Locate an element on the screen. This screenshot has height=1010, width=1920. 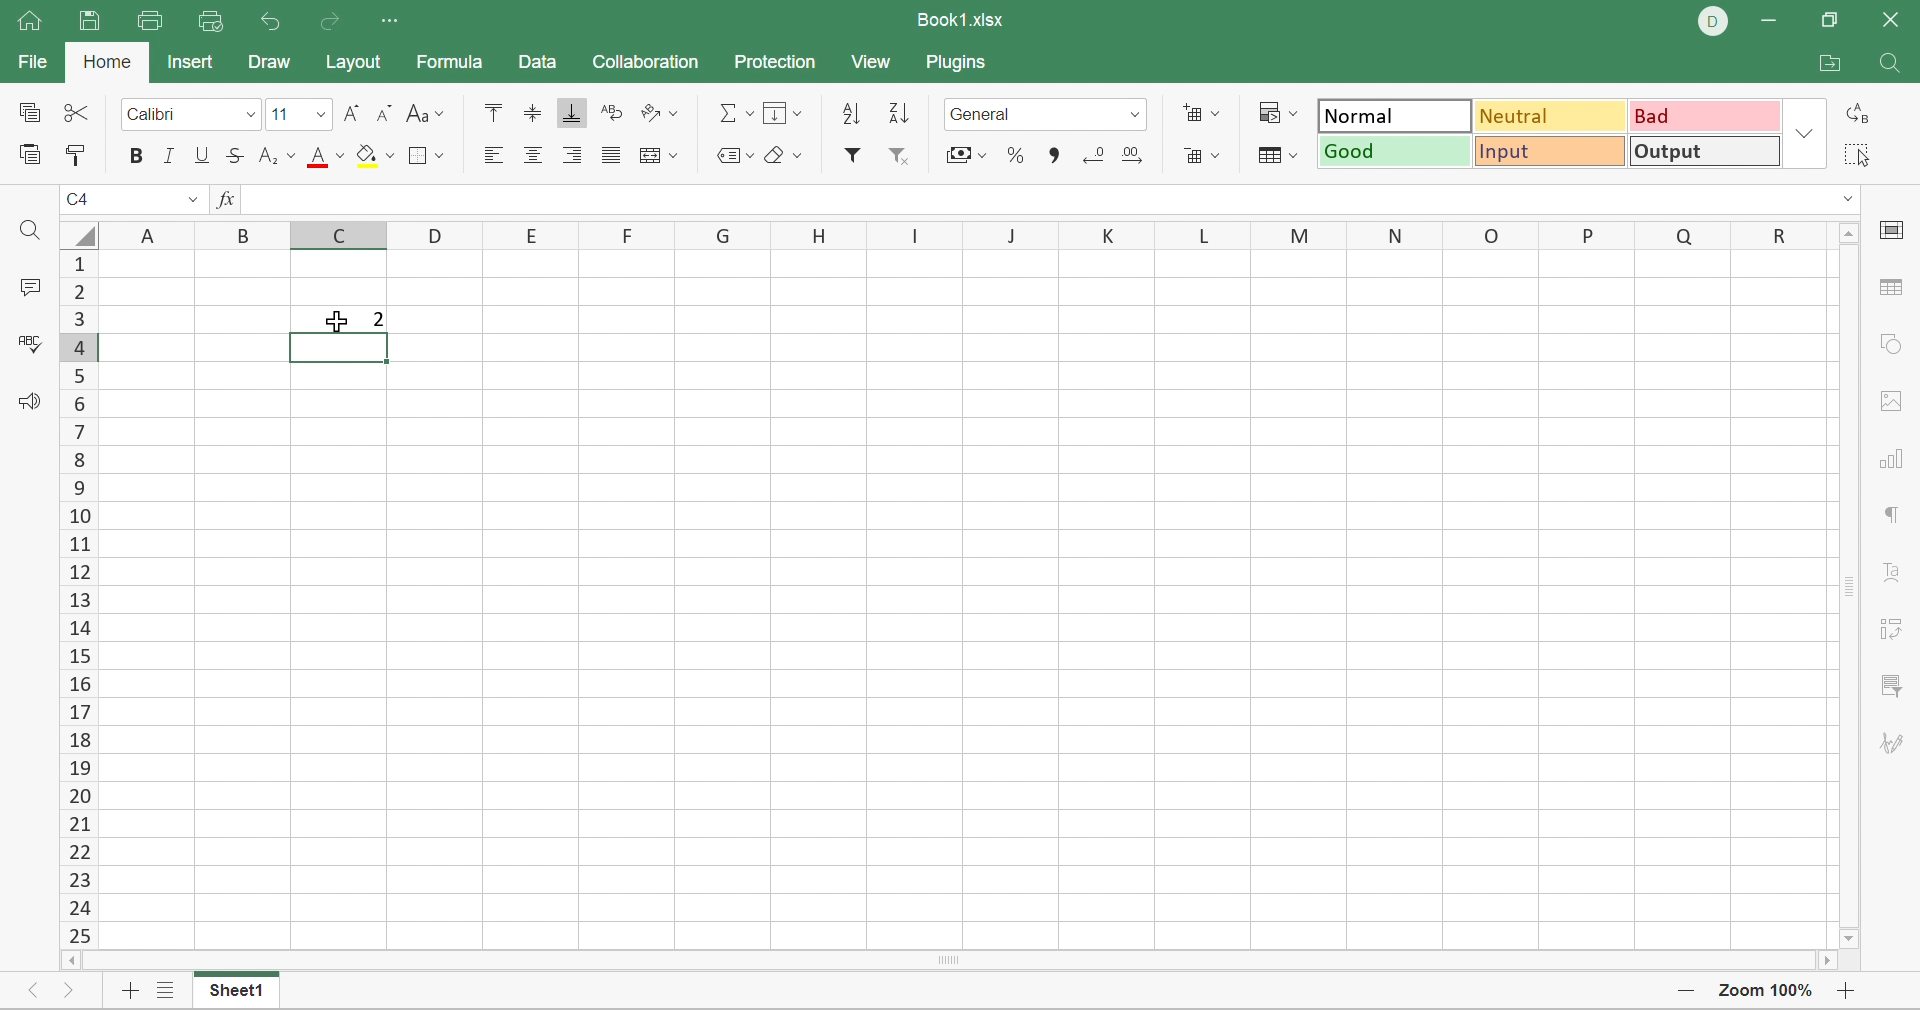
Open file location is located at coordinates (1829, 62).